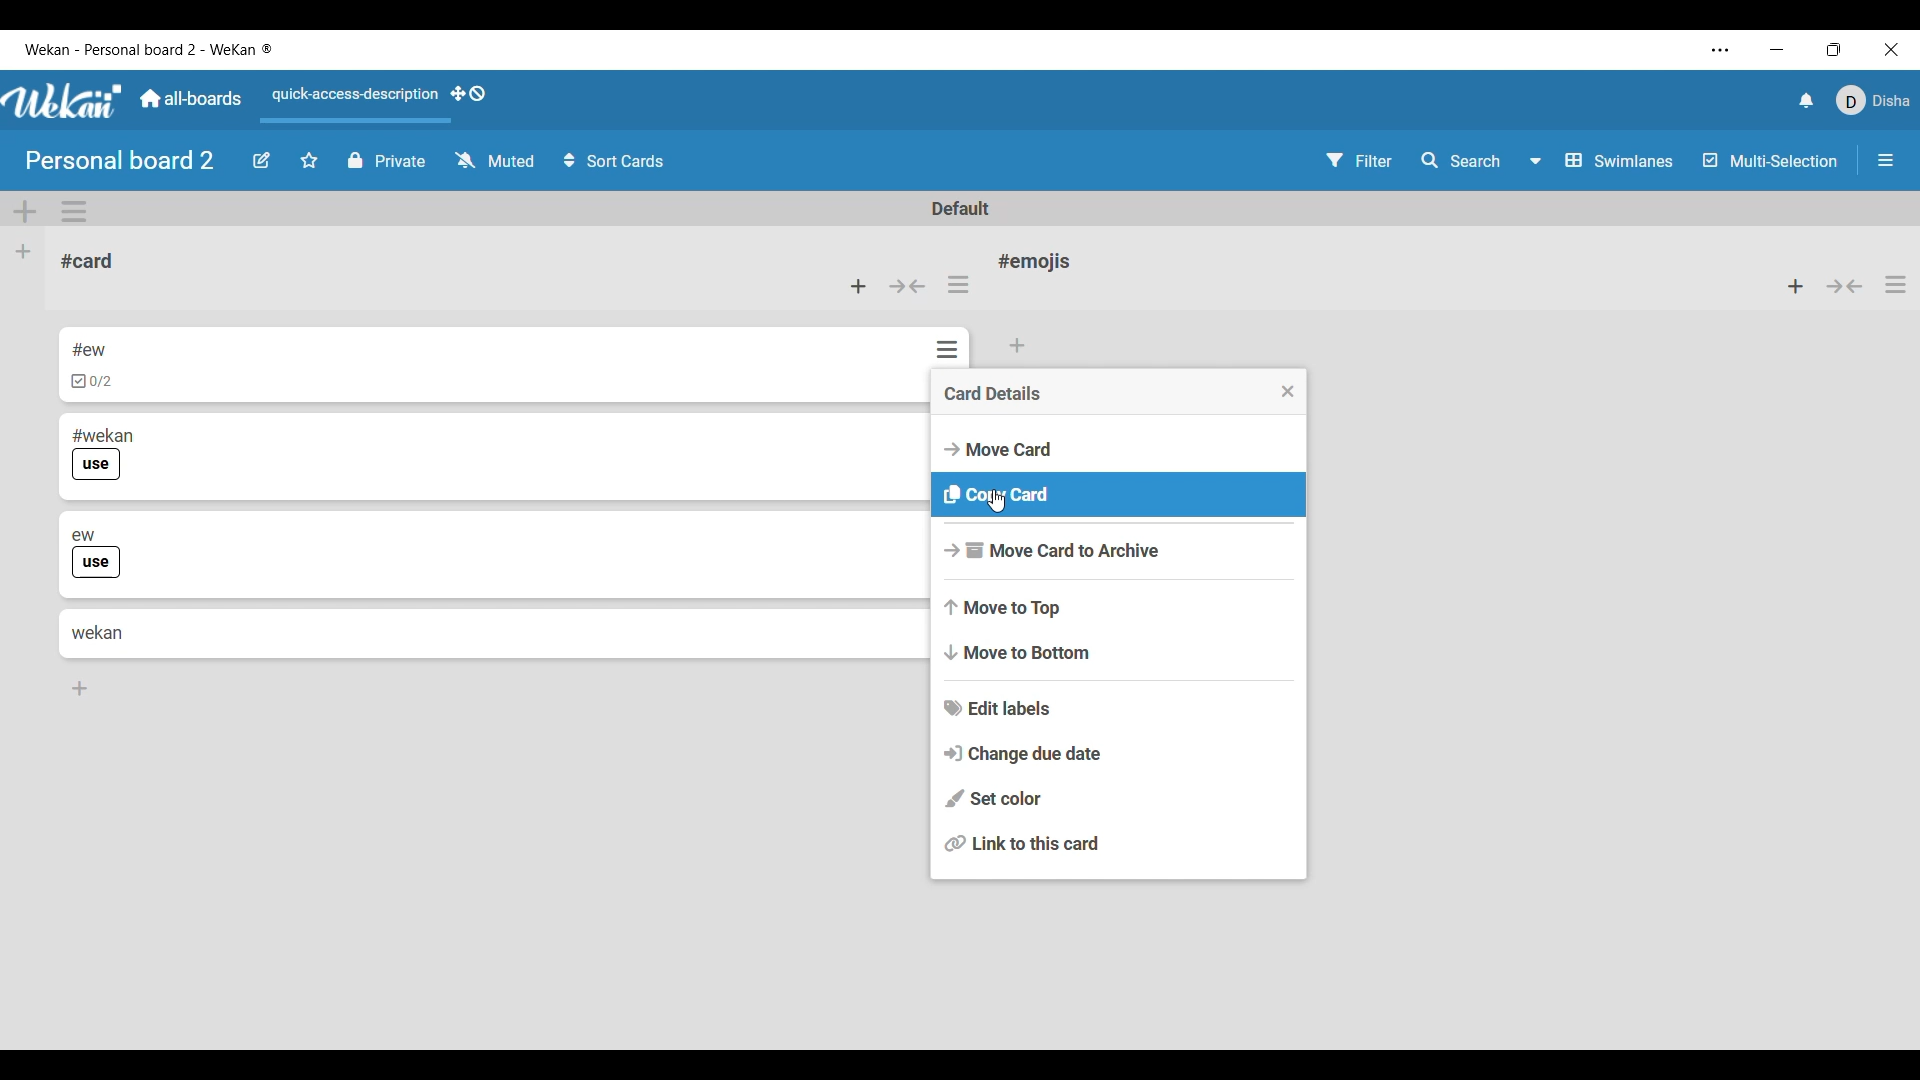 This screenshot has height=1080, width=1920. What do you see at coordinates (1034, 261) in the screenshot?
I see `List  name` at bounding box center [1034, 261].